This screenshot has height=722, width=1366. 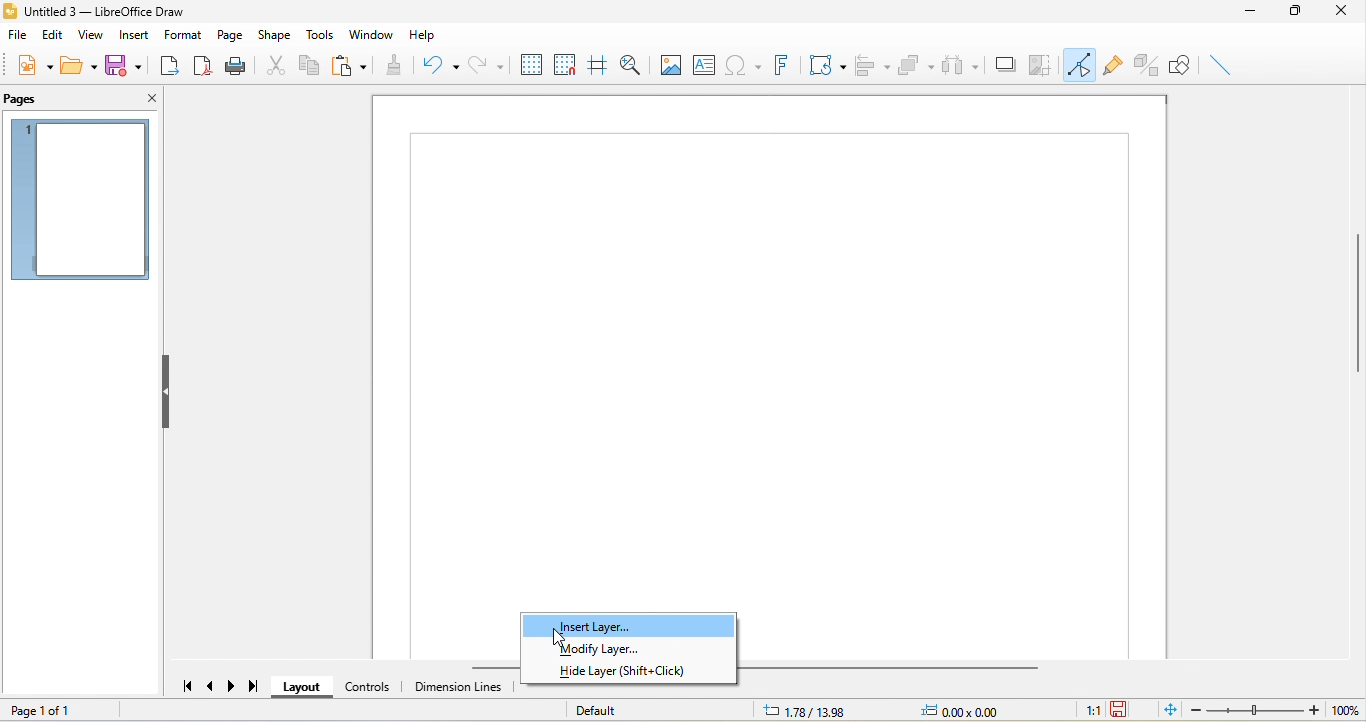 I want to click on horizontal scroll bar, so click(x=903, y=669).